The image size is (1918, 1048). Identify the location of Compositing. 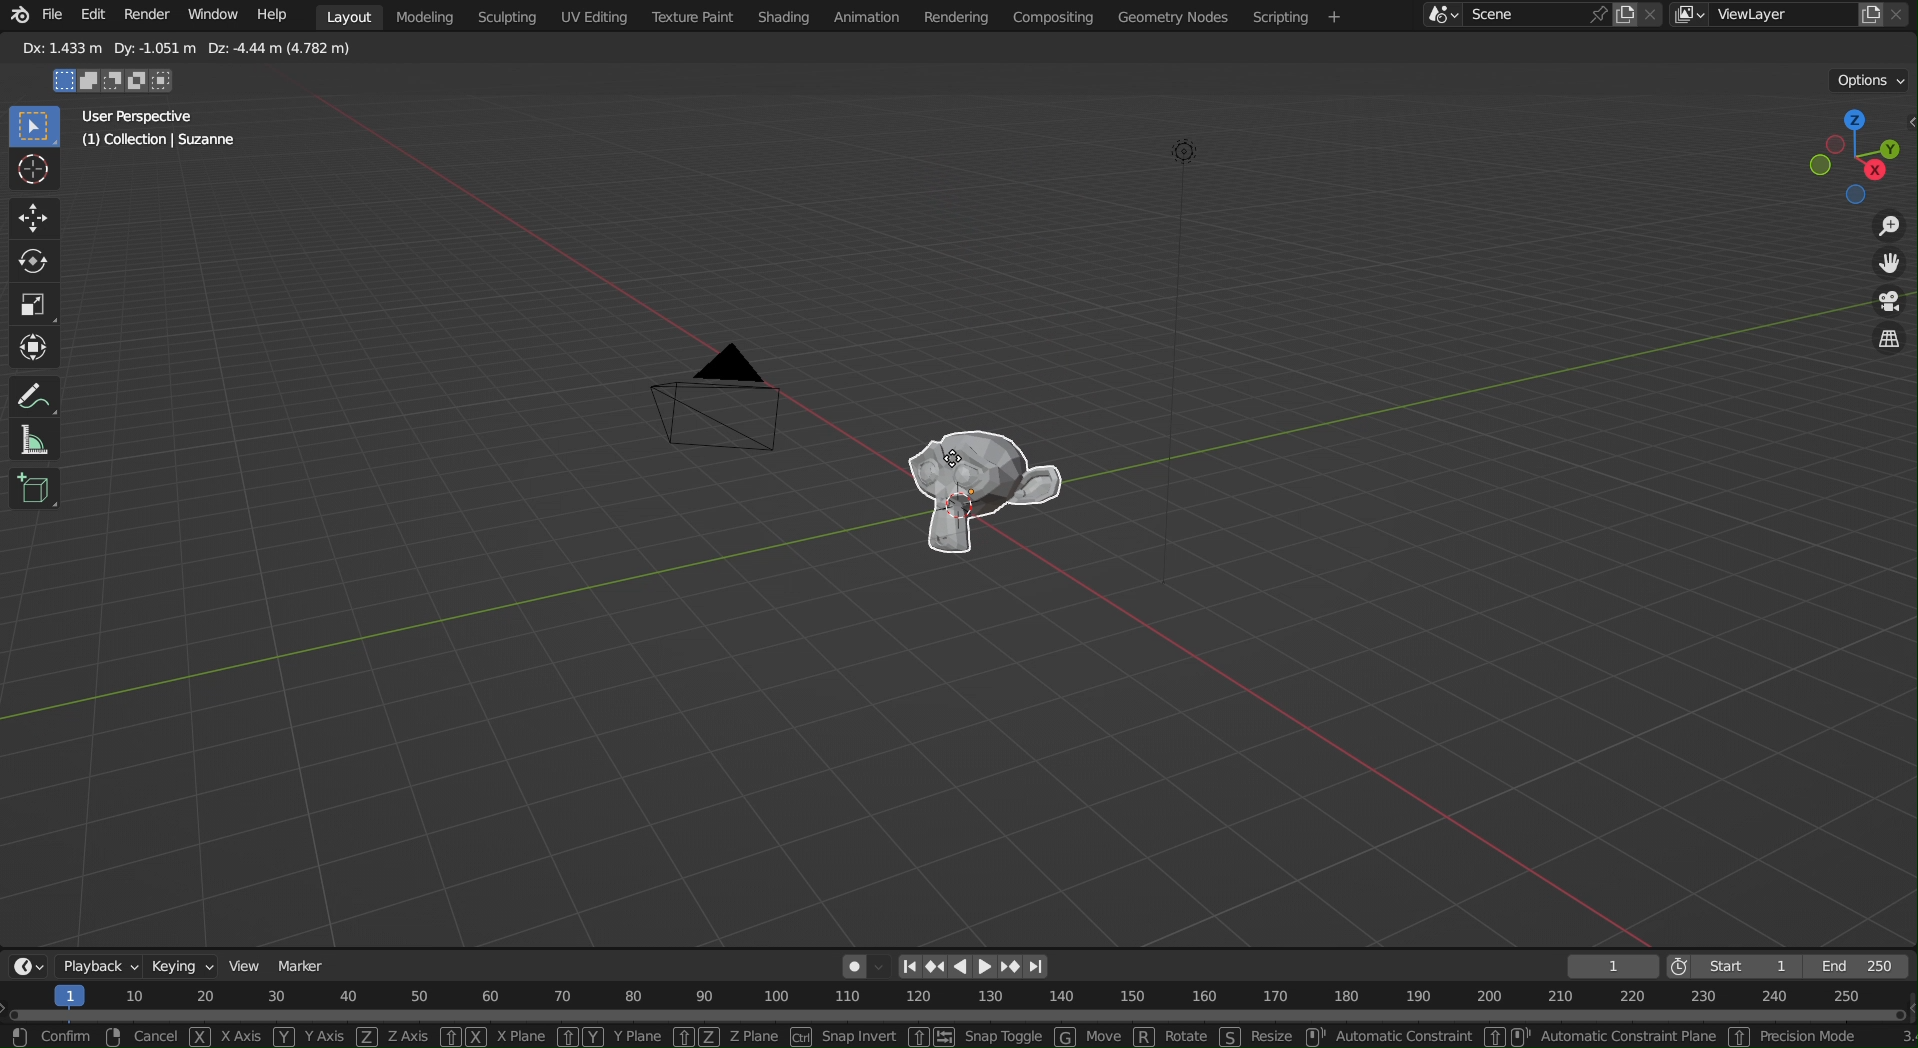
(1053, 16).